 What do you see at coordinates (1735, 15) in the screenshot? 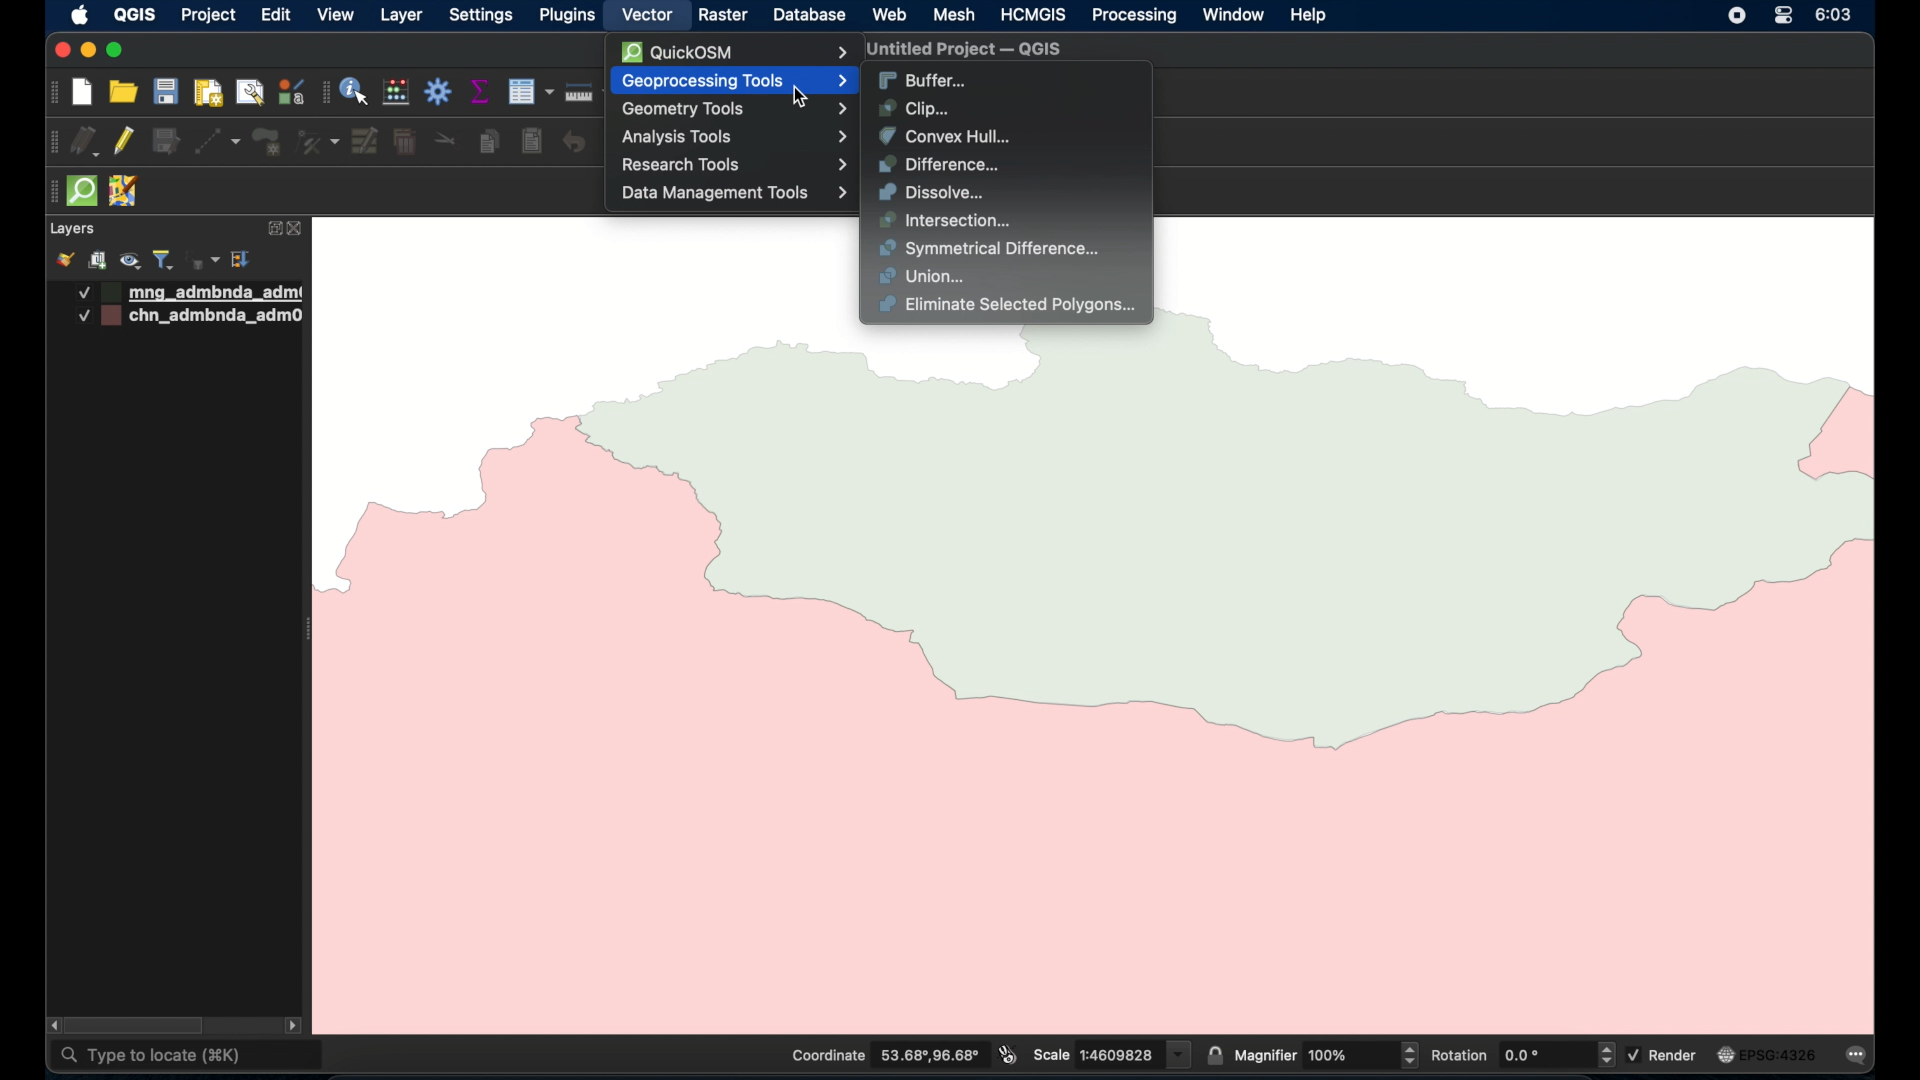
I see `screen recorder icon` at bounding box center [1735, 15].